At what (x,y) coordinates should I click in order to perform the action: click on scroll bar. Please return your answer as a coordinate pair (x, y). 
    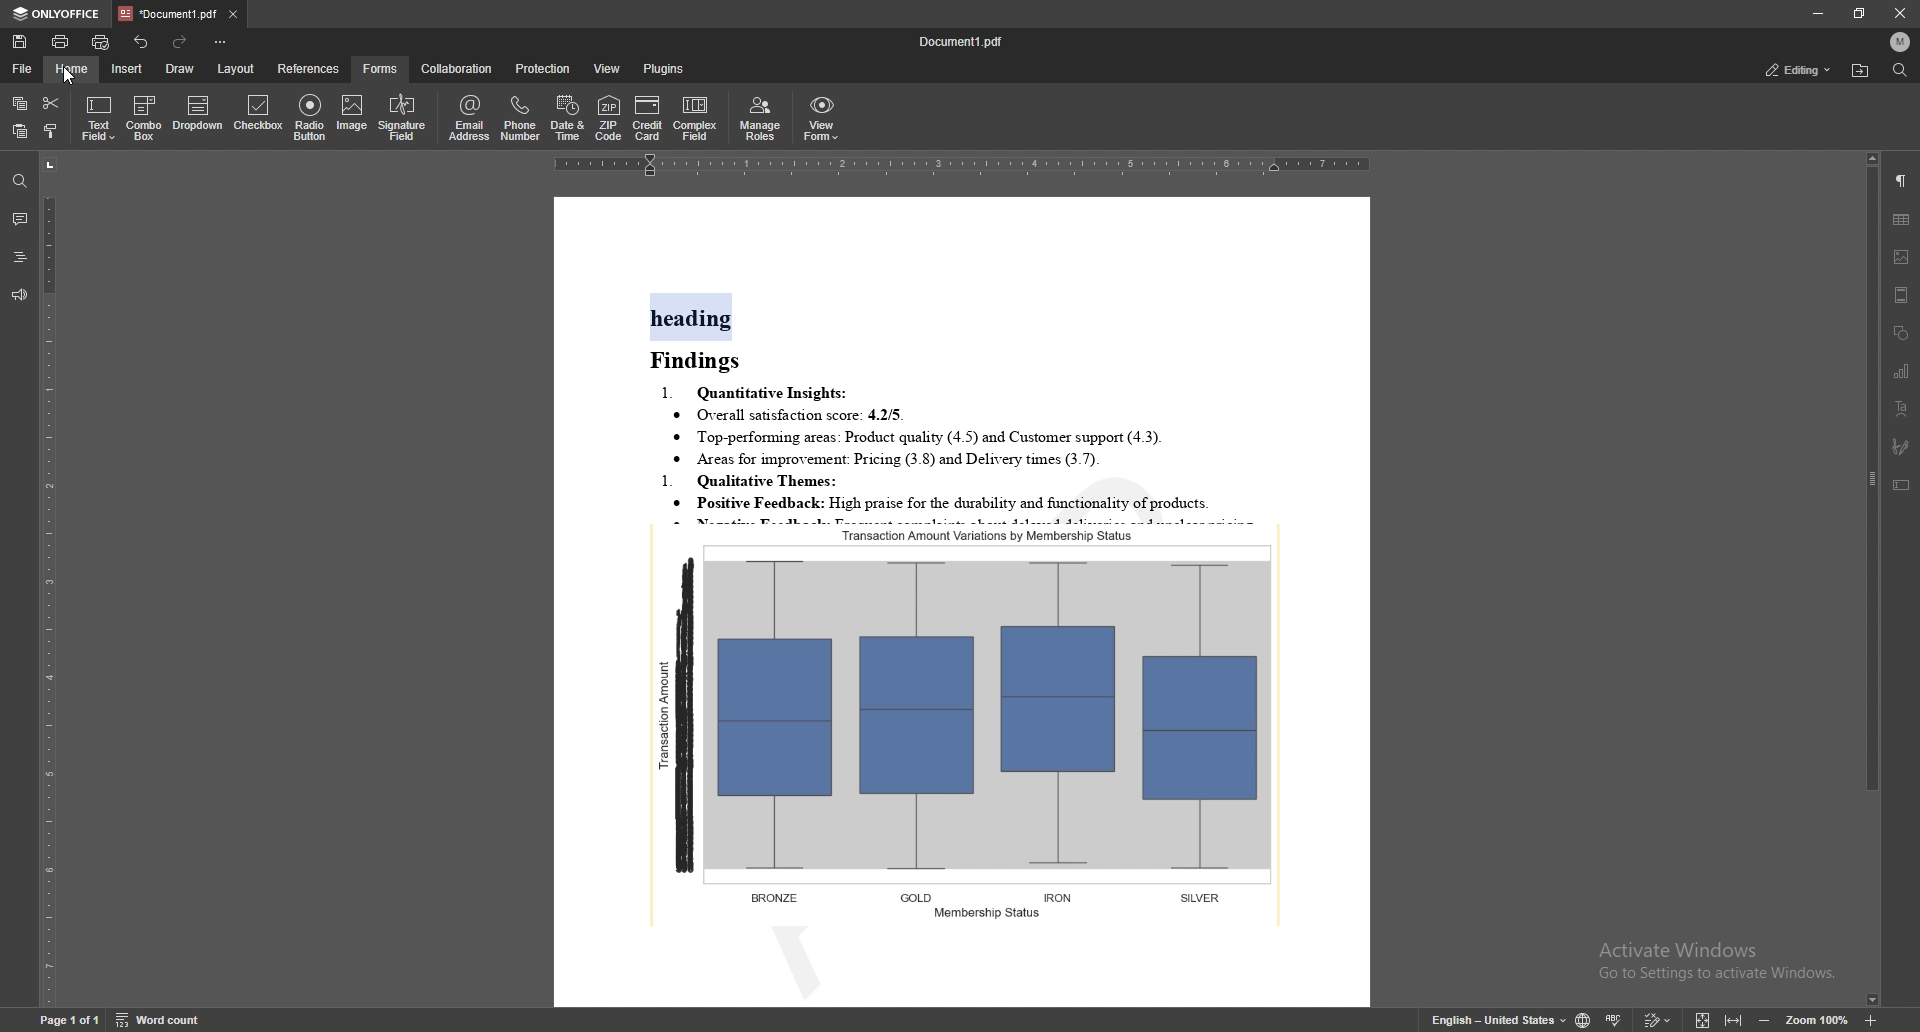
    Looking at the image, I should click on (1869, 579).